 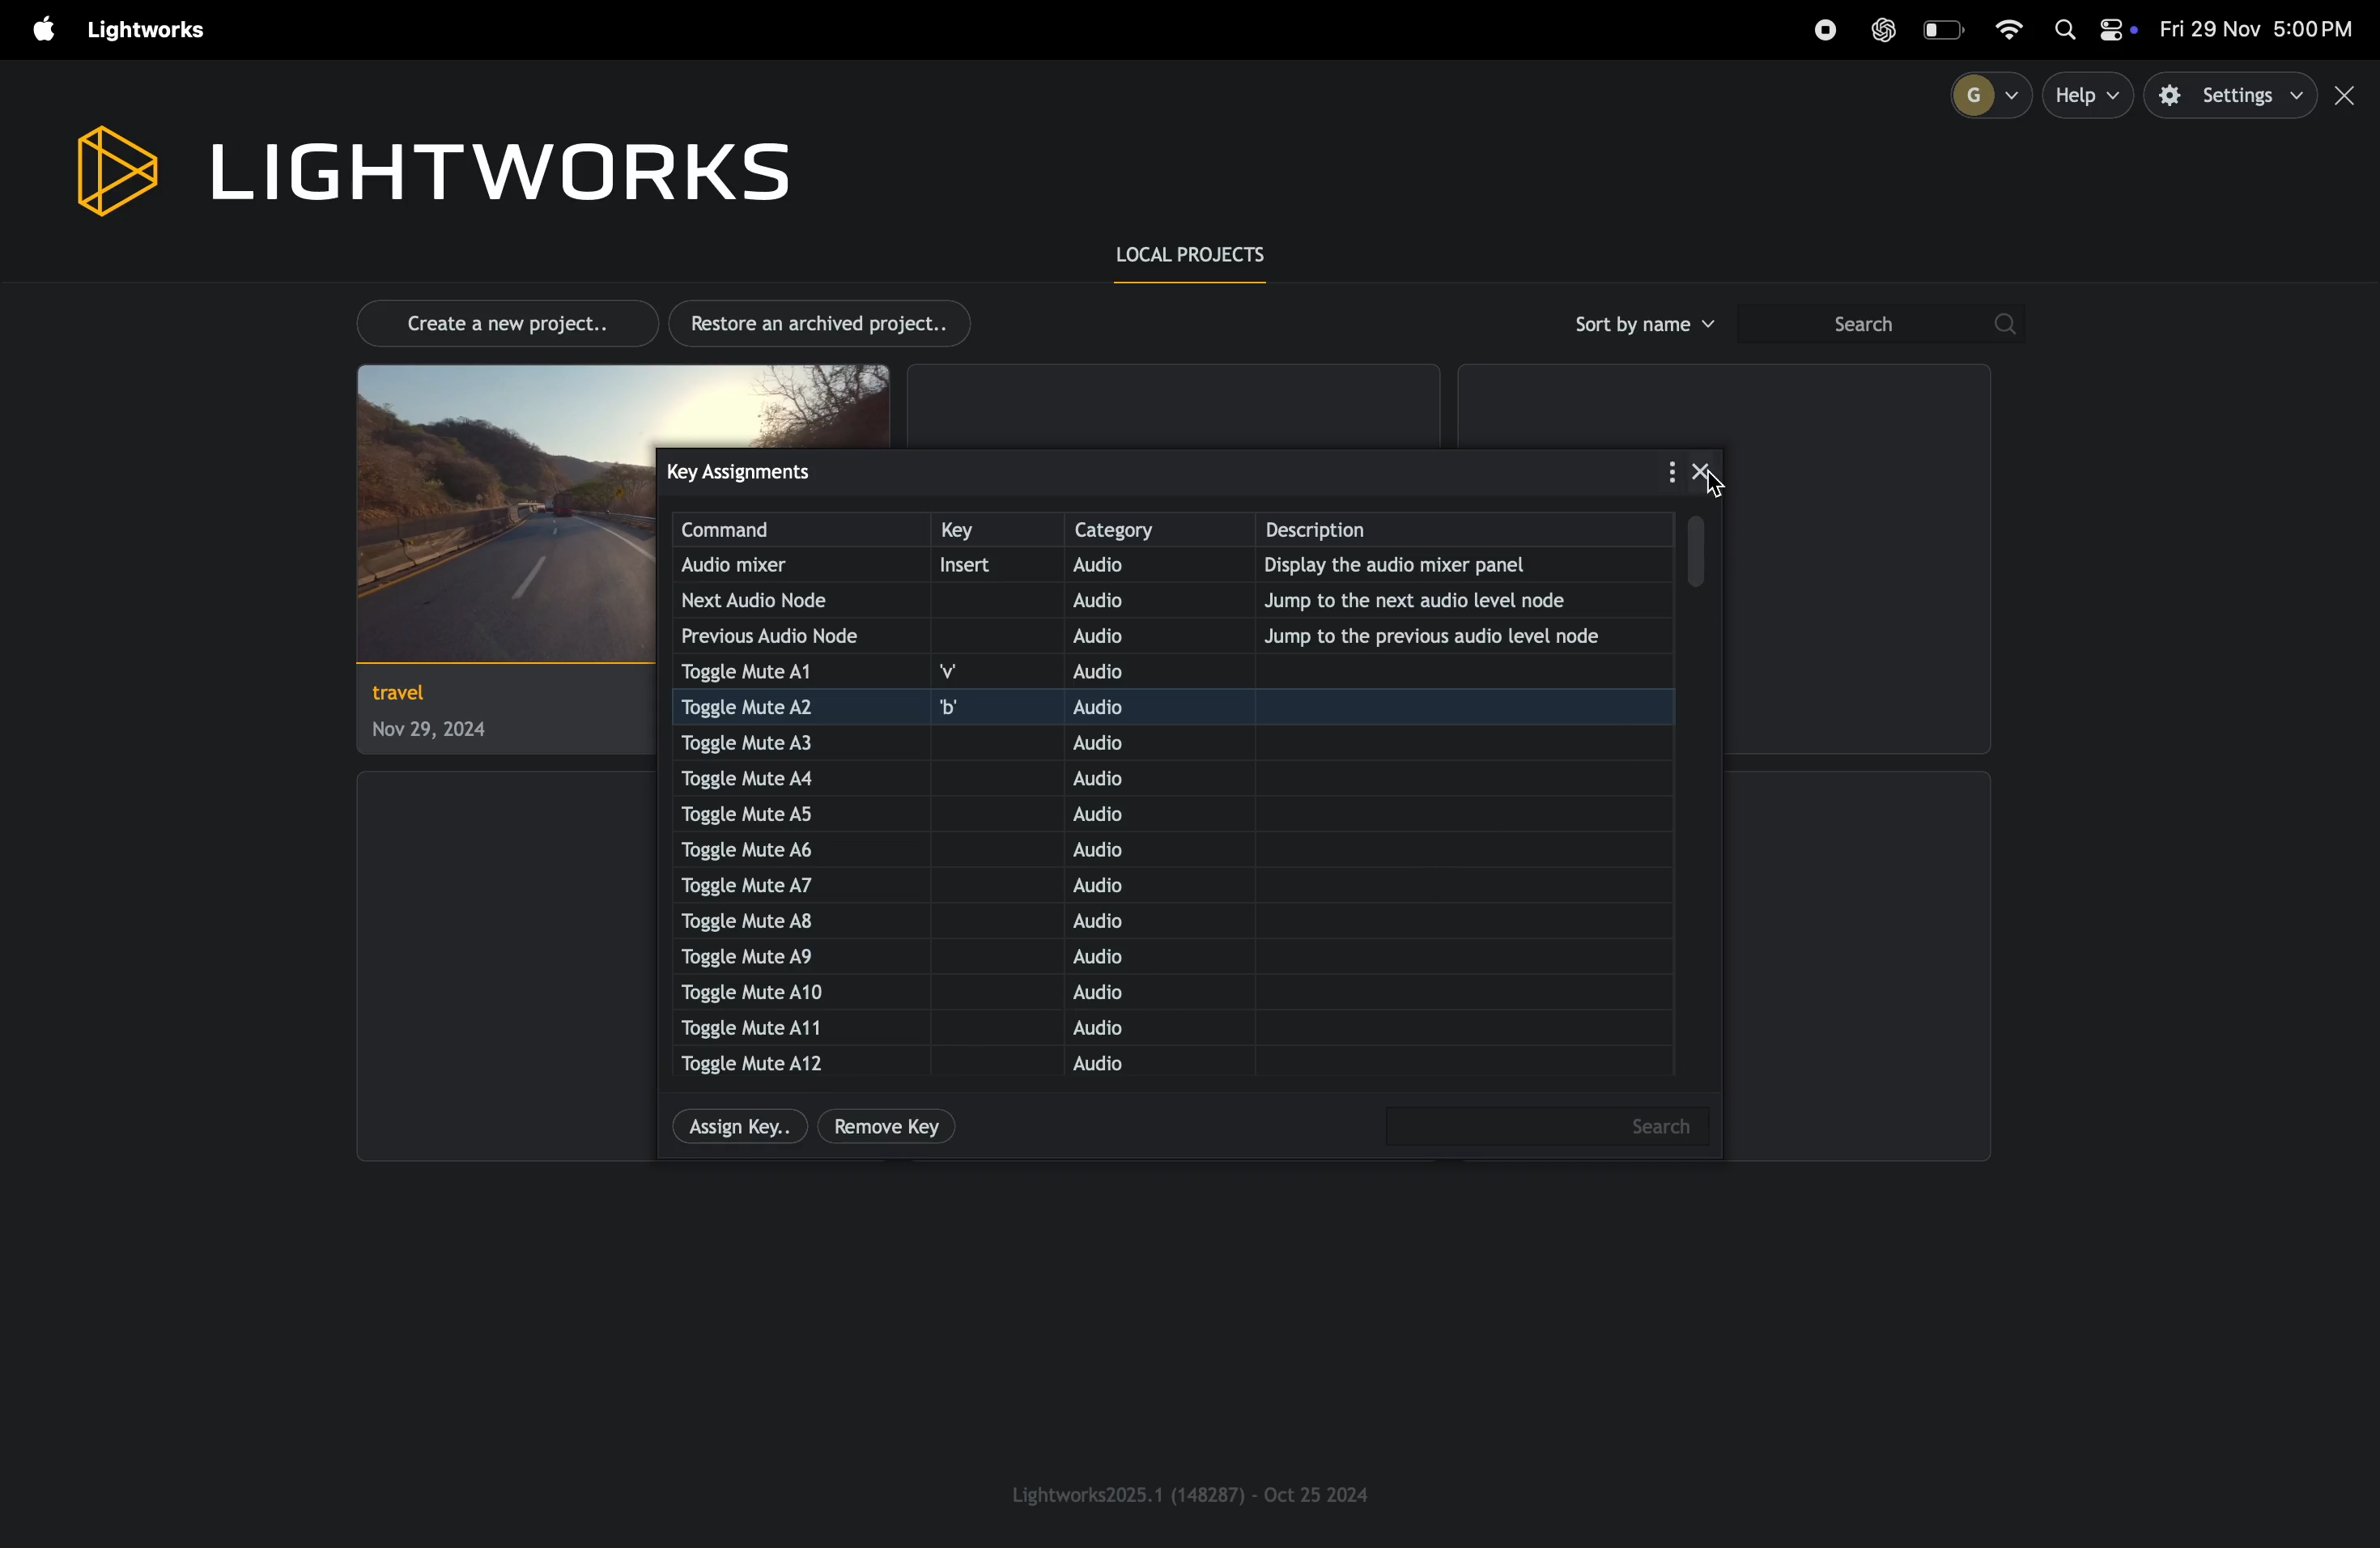 What do you see at coordinates (496, 321) in the screenshot?
I see `create new project` at bounding box center [496, 321].